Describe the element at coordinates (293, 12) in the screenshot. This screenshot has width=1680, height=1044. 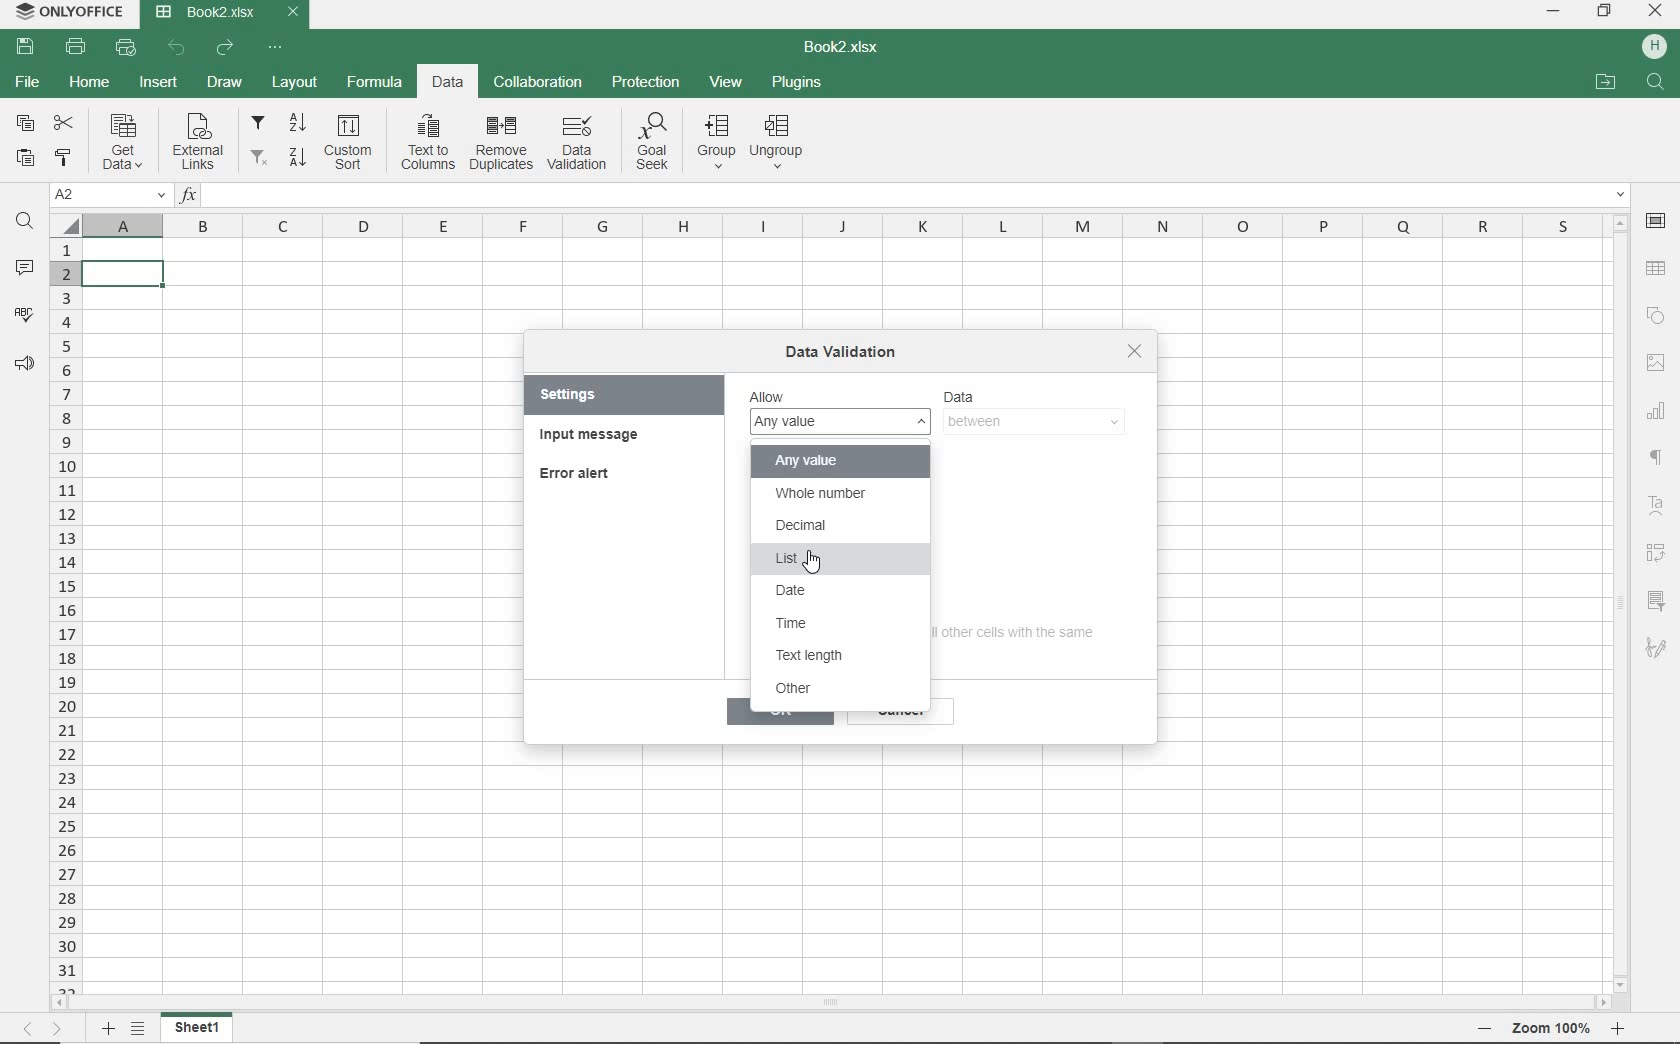
I see `CLOSE TAB` at that location.